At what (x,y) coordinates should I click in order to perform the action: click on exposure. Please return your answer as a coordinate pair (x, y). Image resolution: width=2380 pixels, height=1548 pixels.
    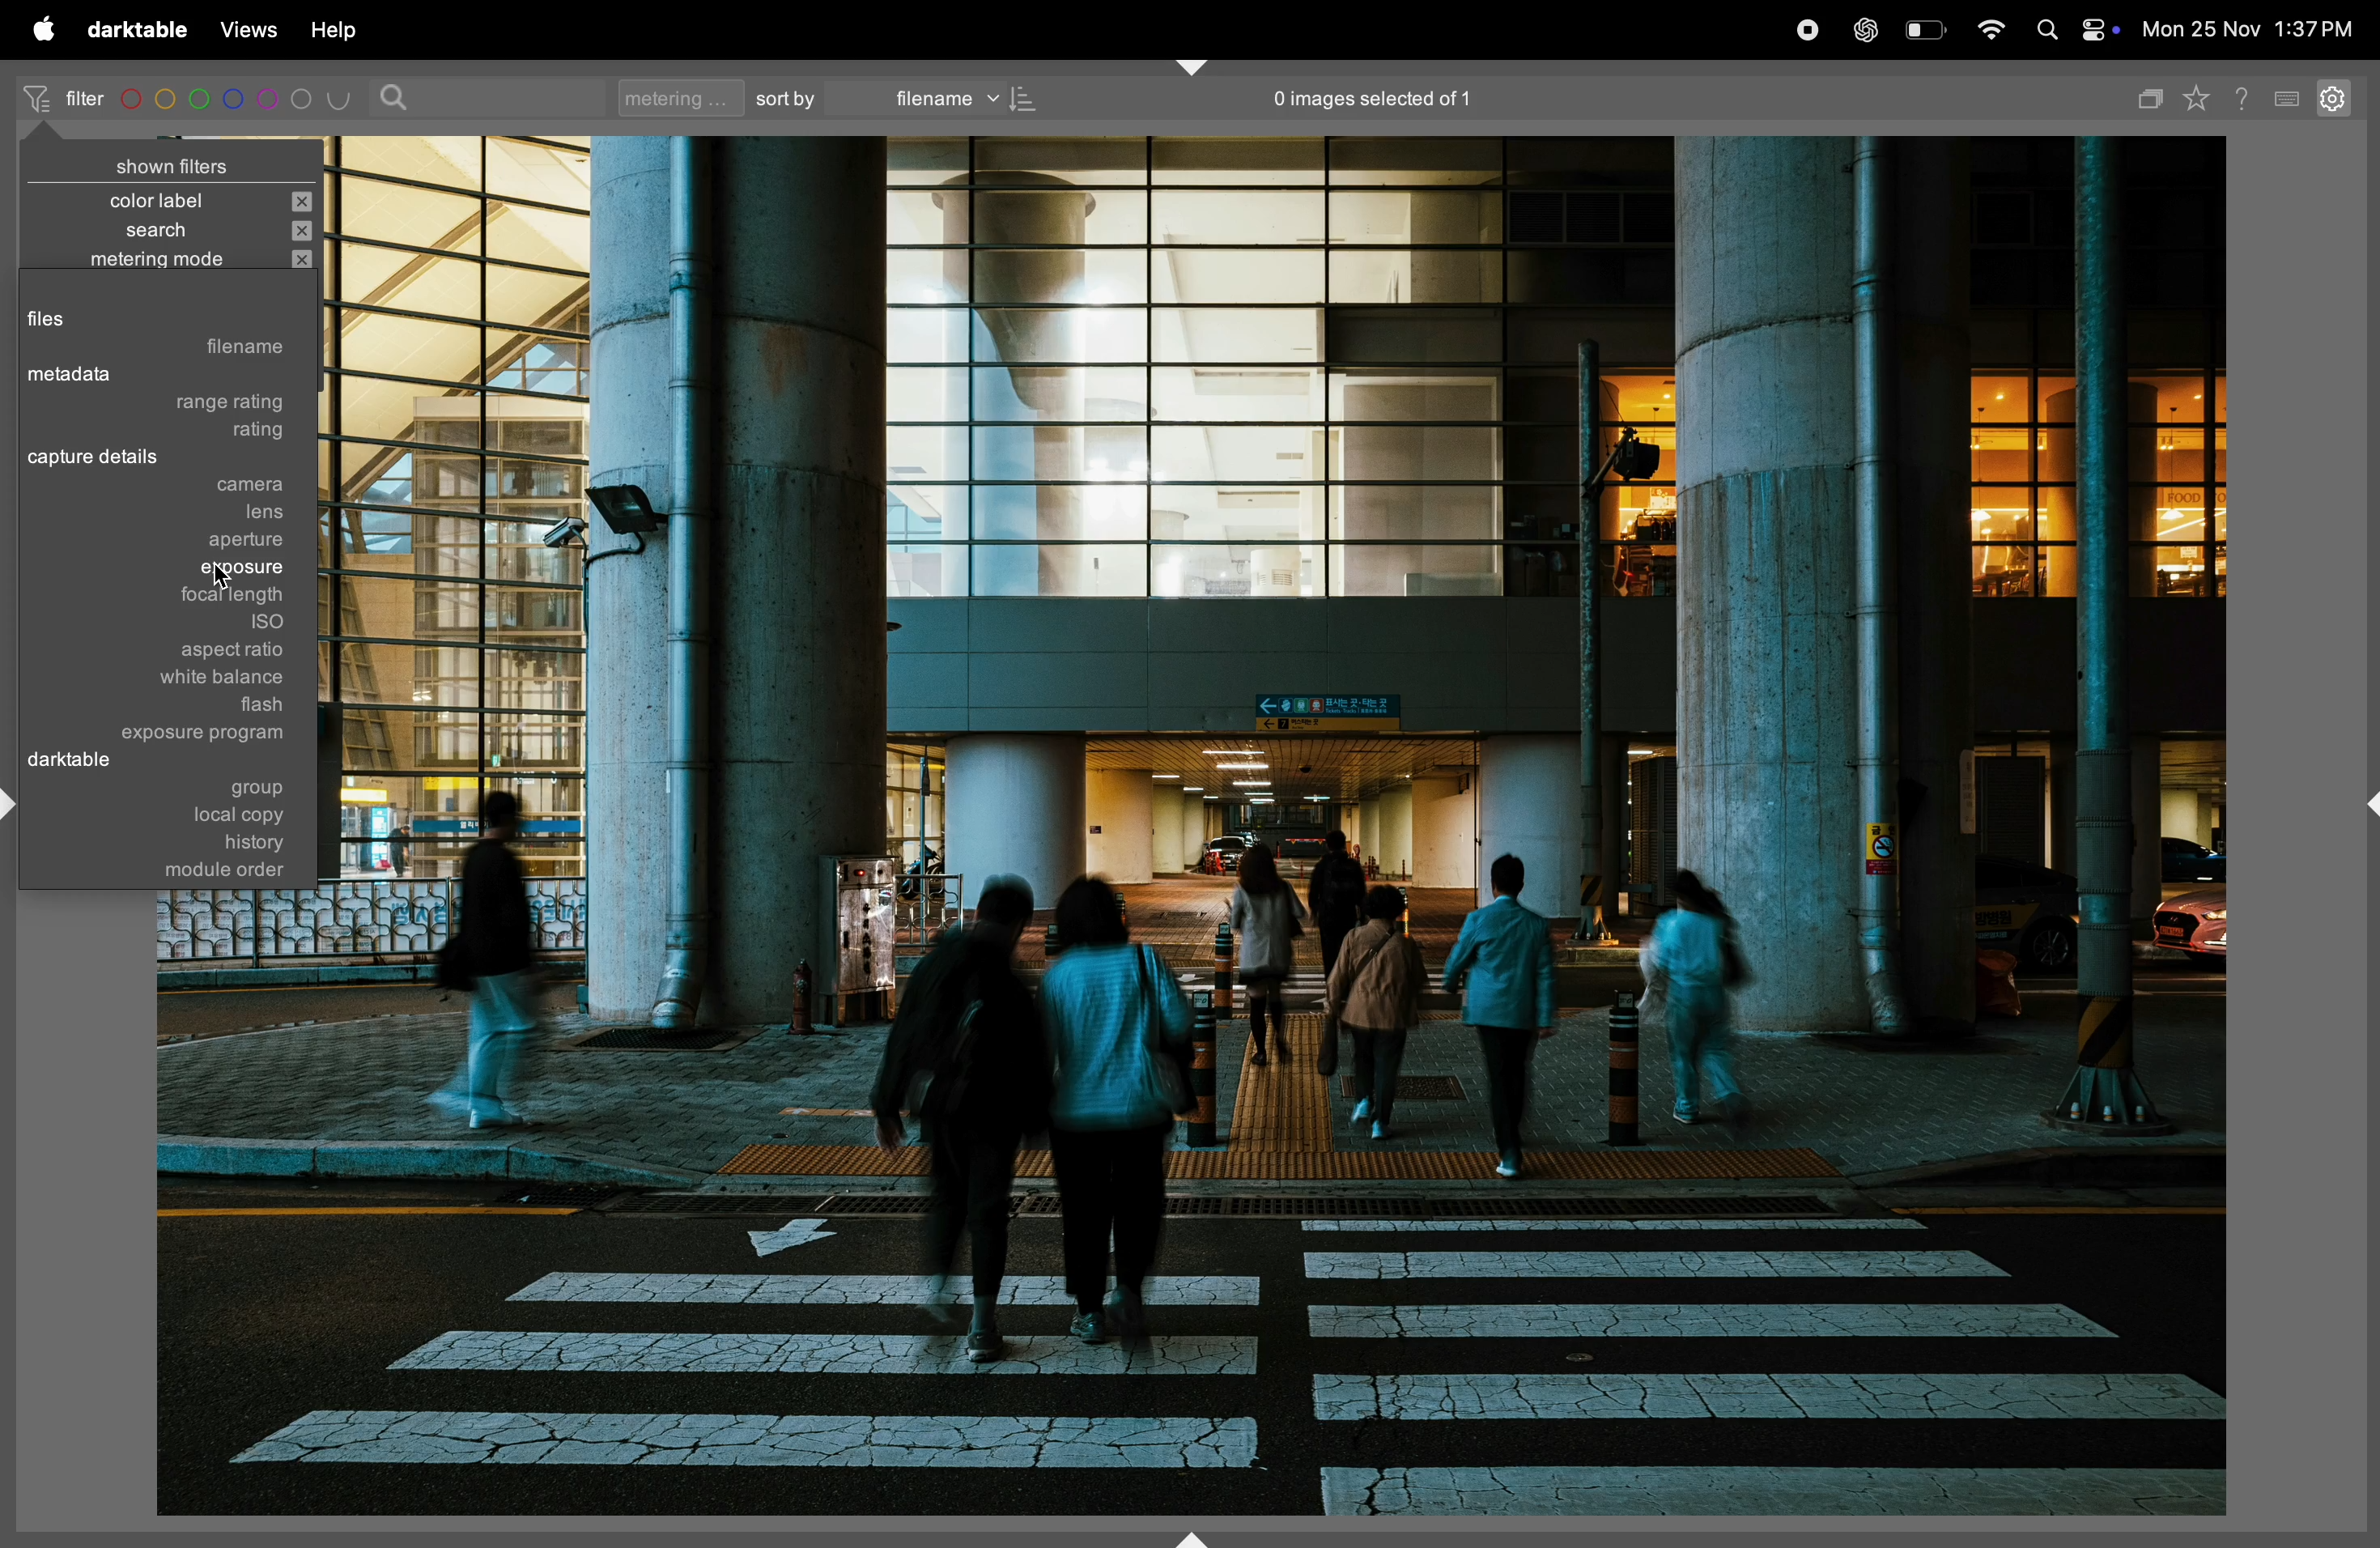
    Looking at the image, I should click on (192, 571).